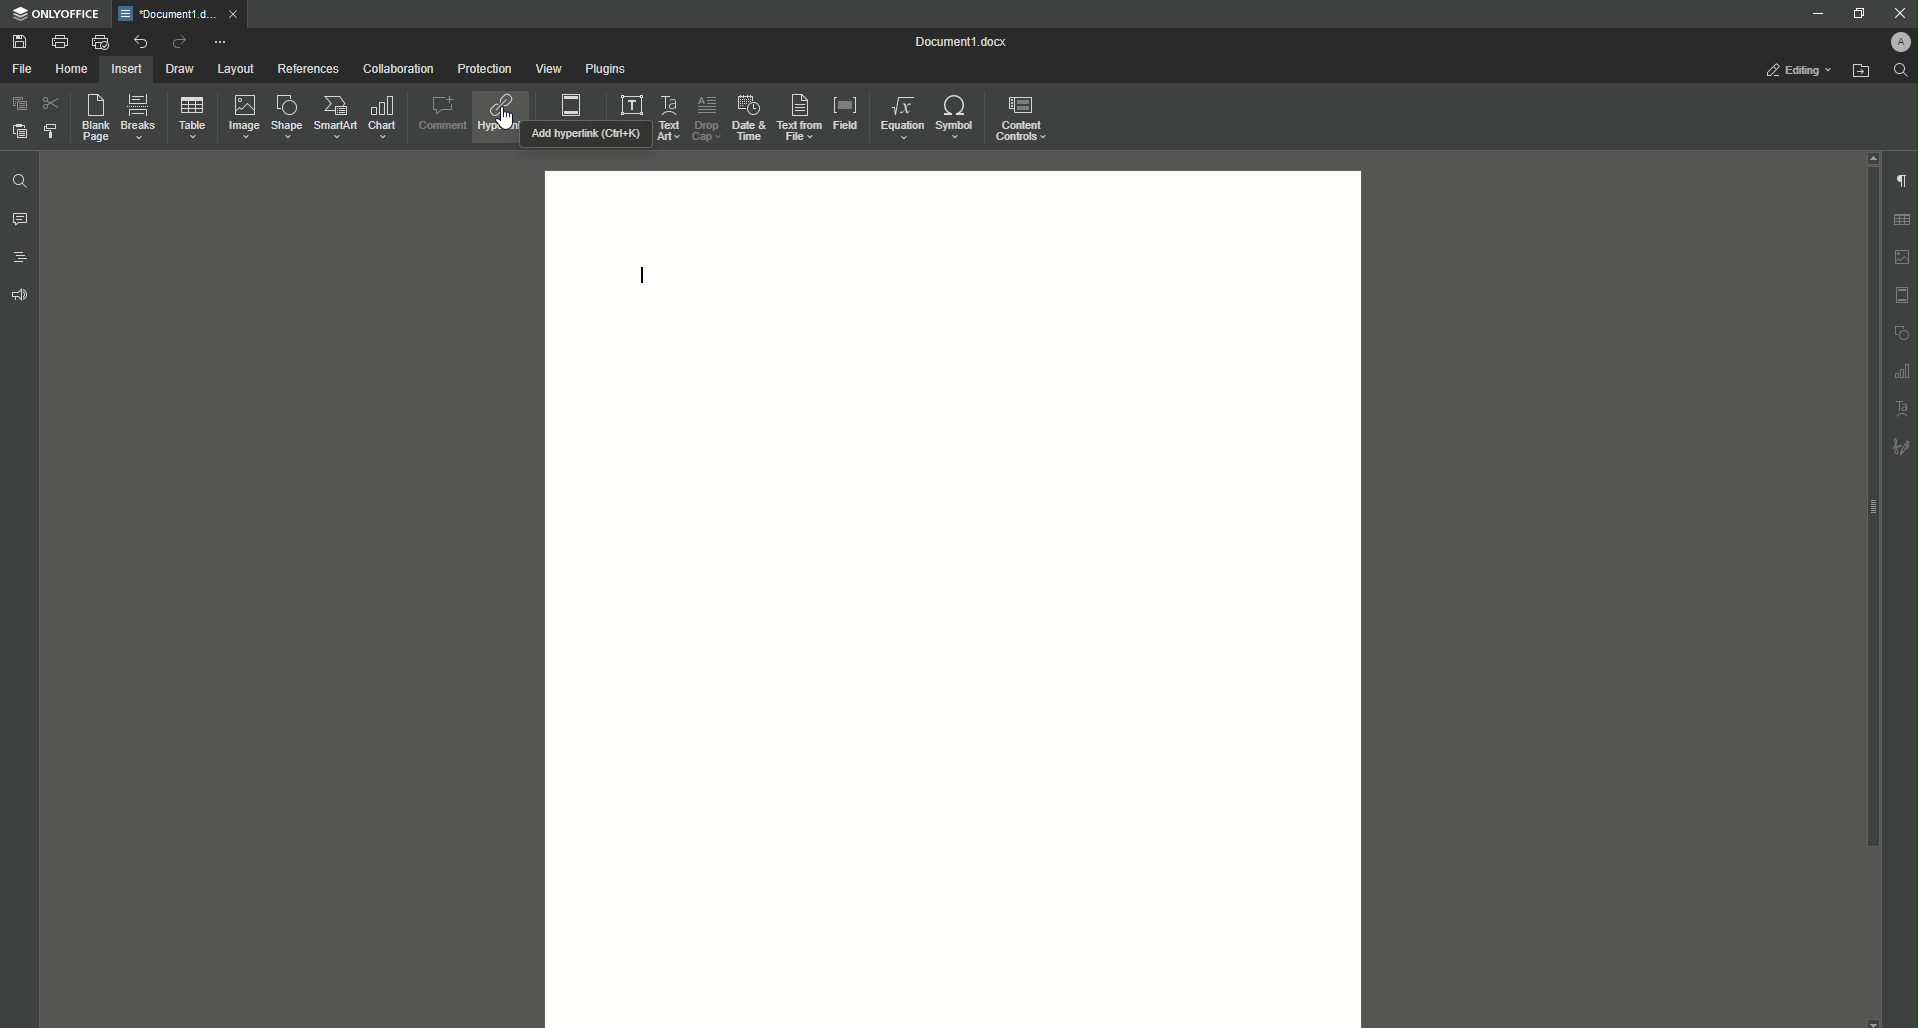  Describe the element at coordinates (484, 70) in the screenshot. I see `Protection` at that location.